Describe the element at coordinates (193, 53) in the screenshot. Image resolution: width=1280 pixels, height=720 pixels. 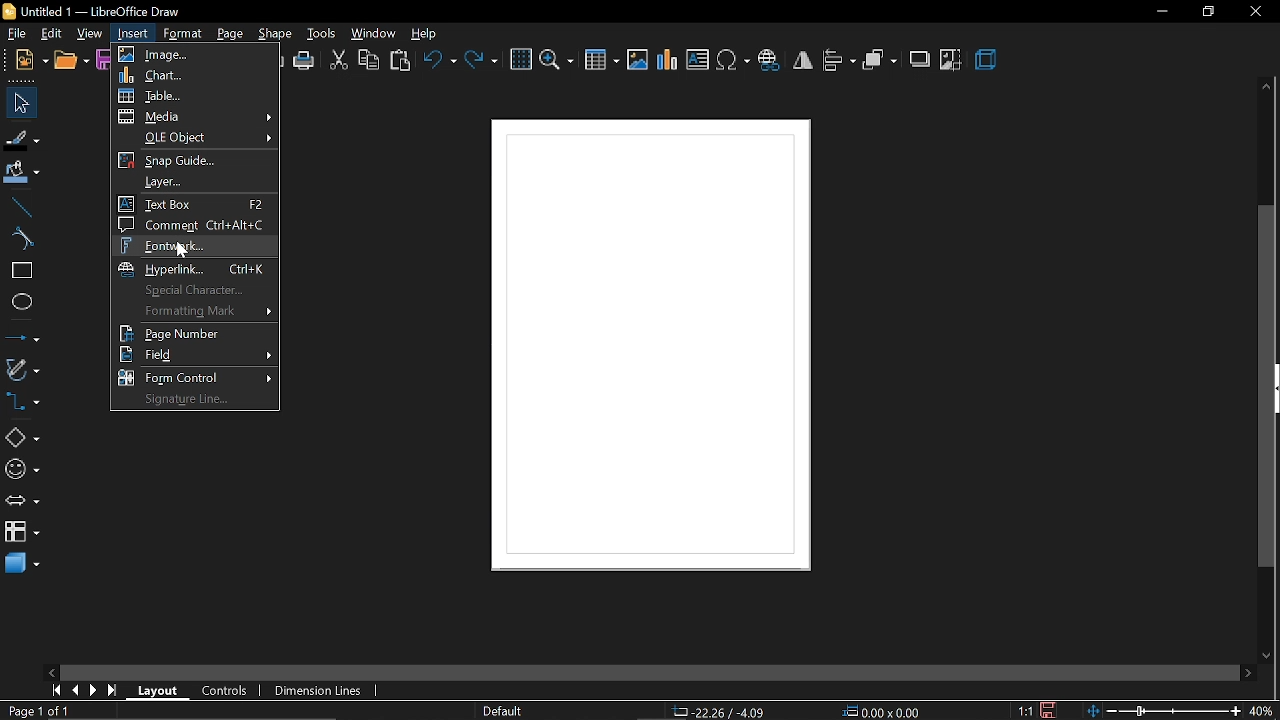
I see `image` at that location.